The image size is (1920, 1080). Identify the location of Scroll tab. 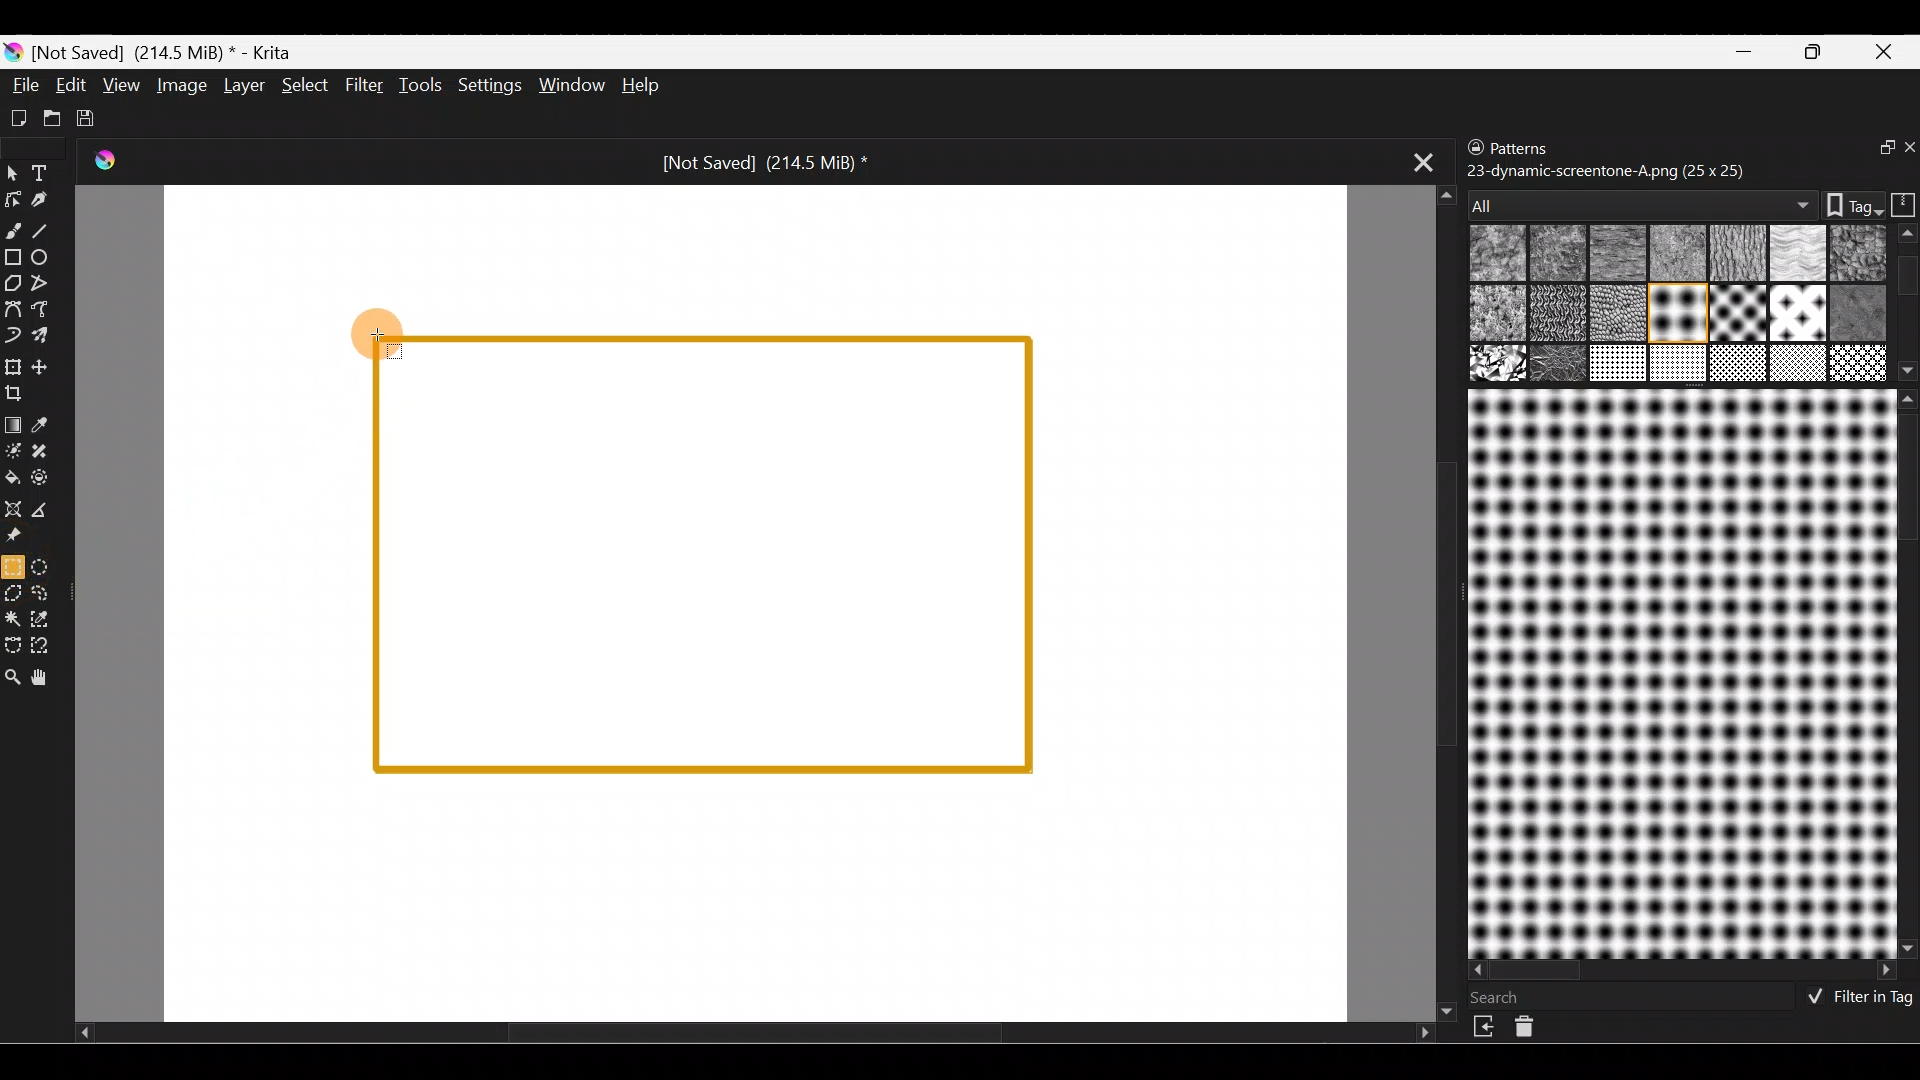
(1438, 600).